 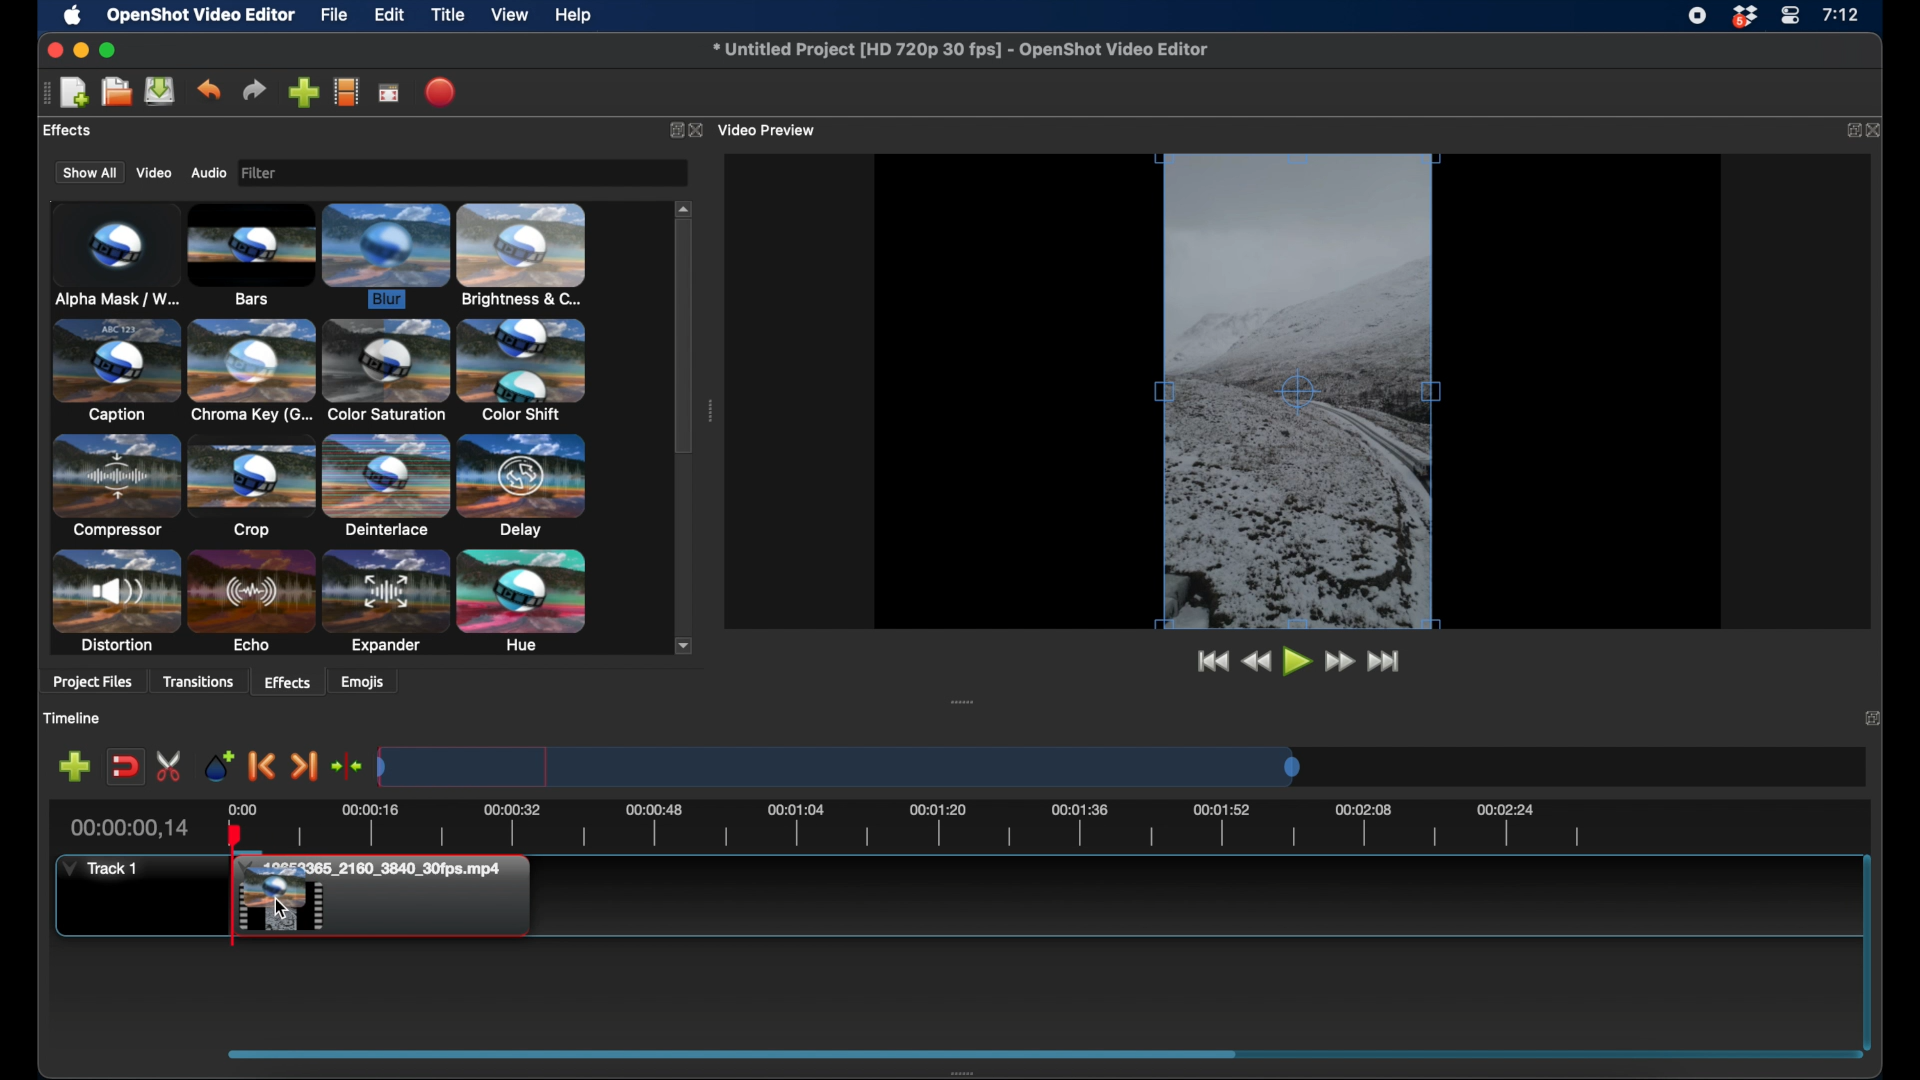 I want to click on echo, so click(x=251, y=602).